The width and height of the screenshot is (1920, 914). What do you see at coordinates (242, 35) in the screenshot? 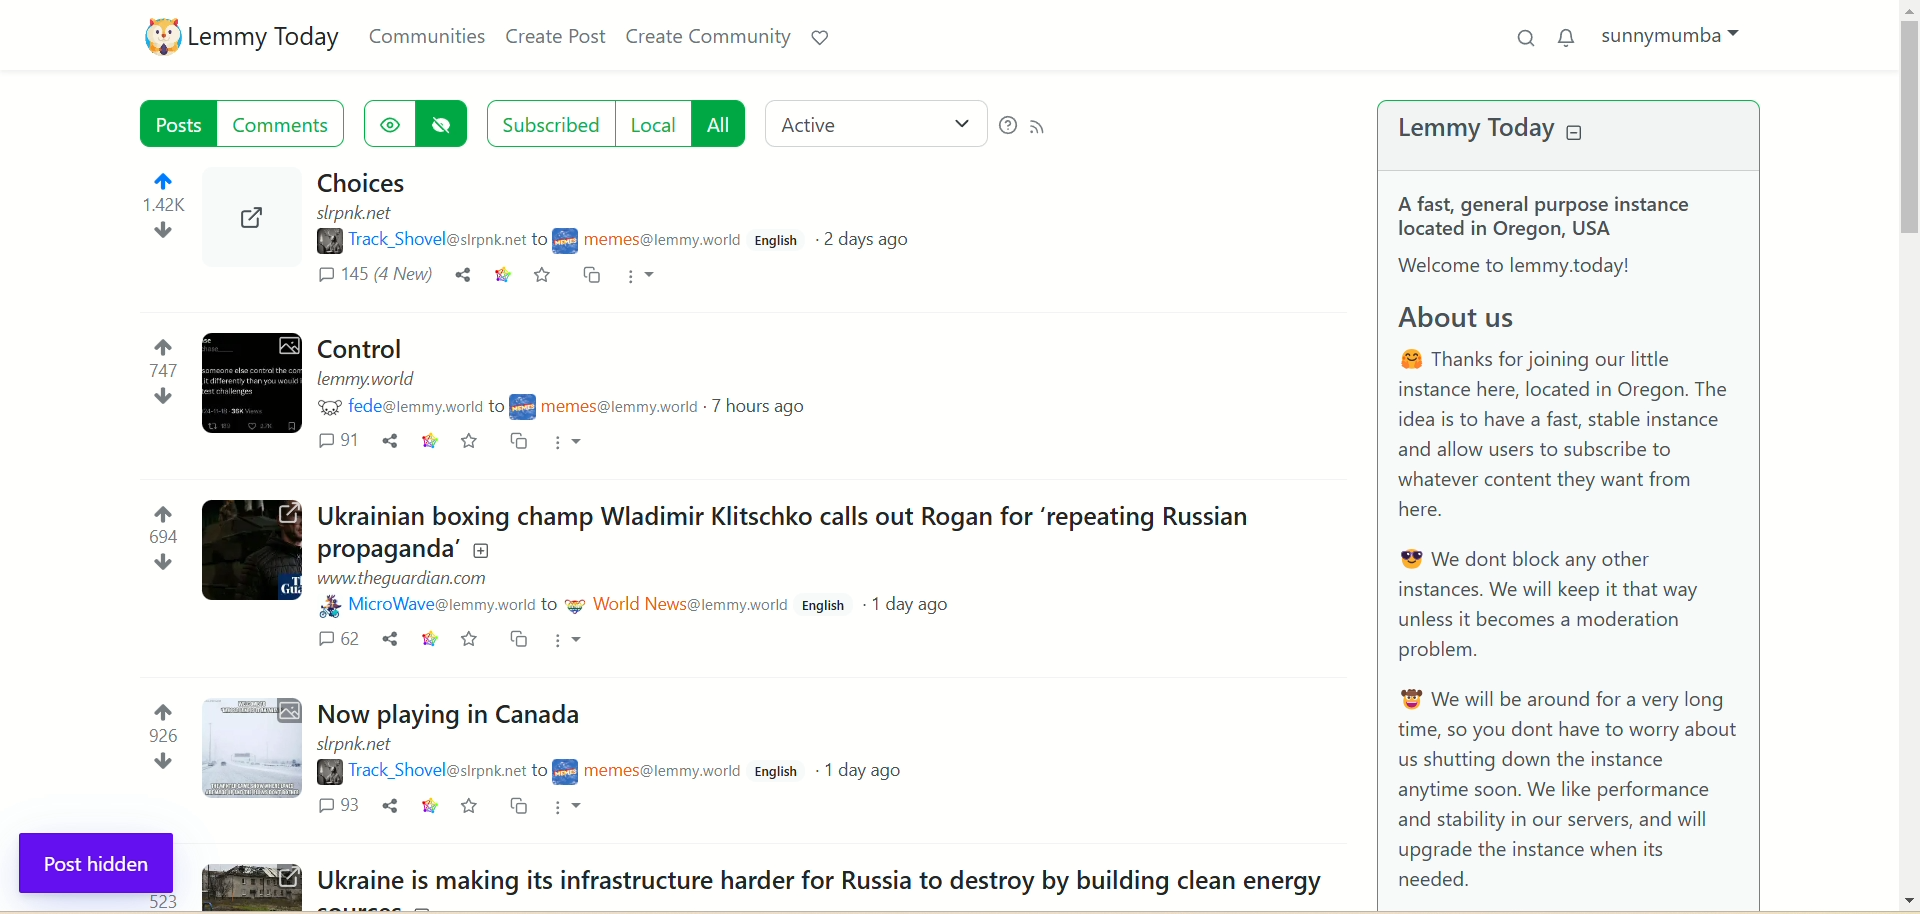
I see `lemmy today logo and name` at bounding box center [242, 35].